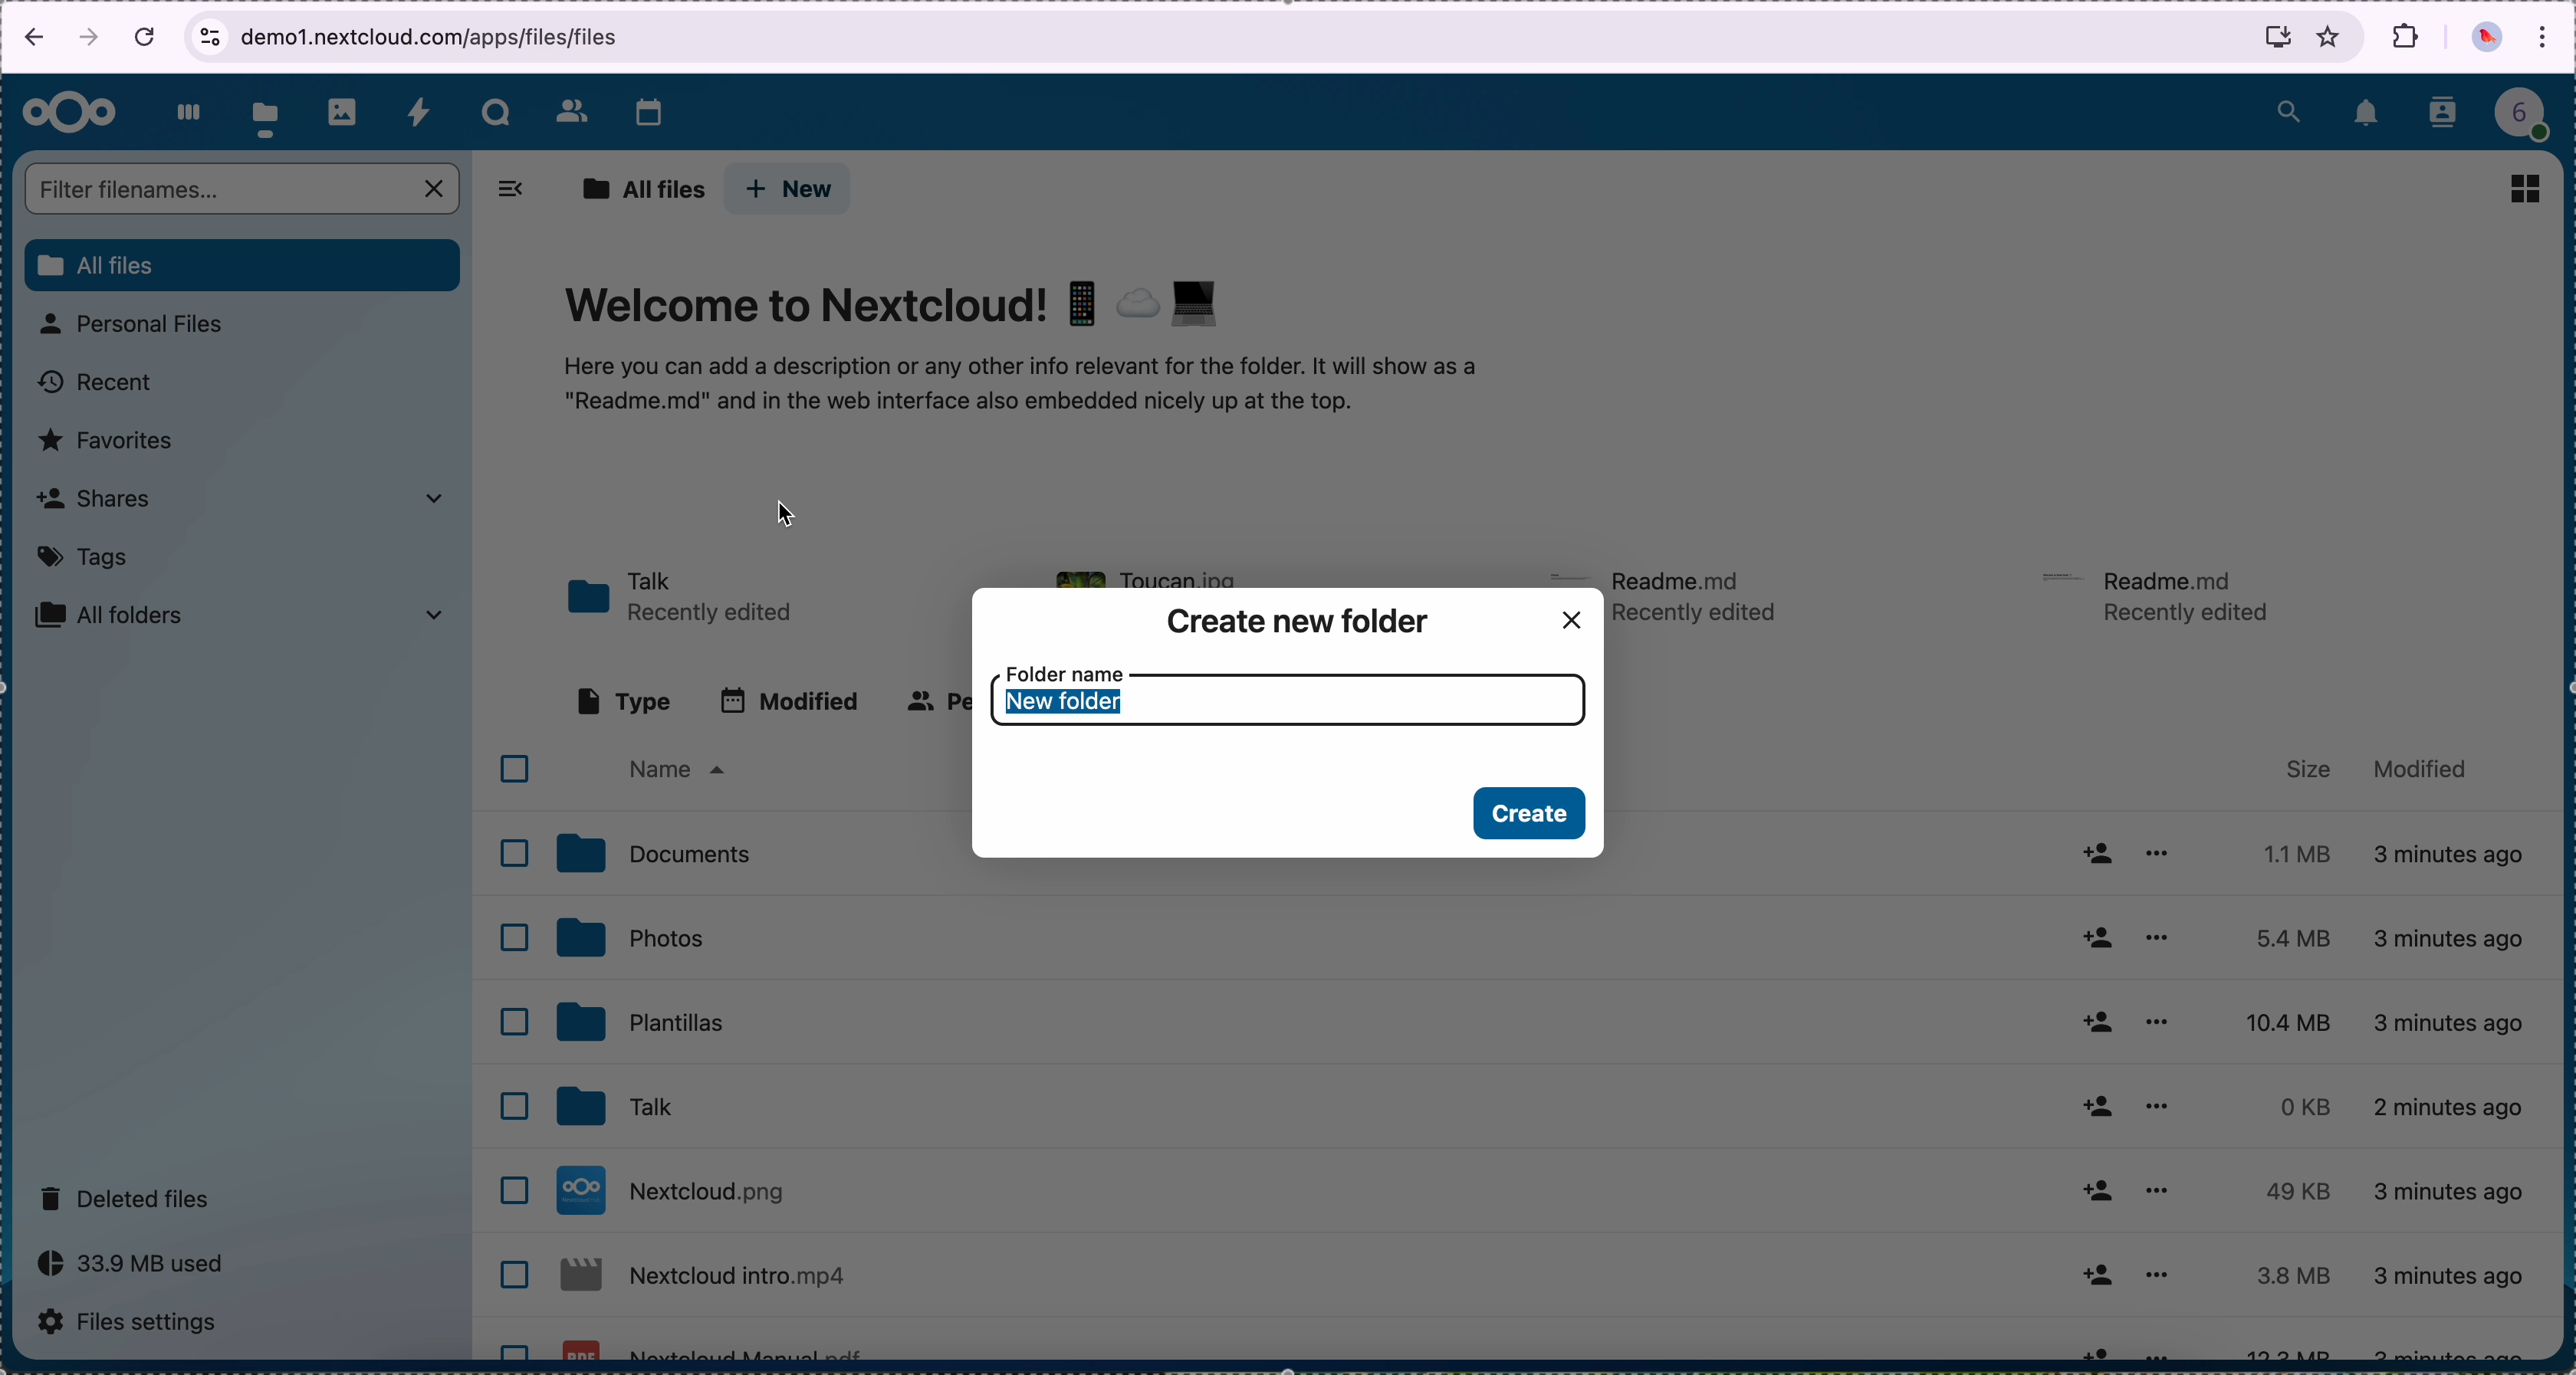 The image size is (2576, 1375). What do you see at coordinates (2544, 39) in the screenshot?
I see `customize and control Google Chrome` at bounding box center [2544, 39].